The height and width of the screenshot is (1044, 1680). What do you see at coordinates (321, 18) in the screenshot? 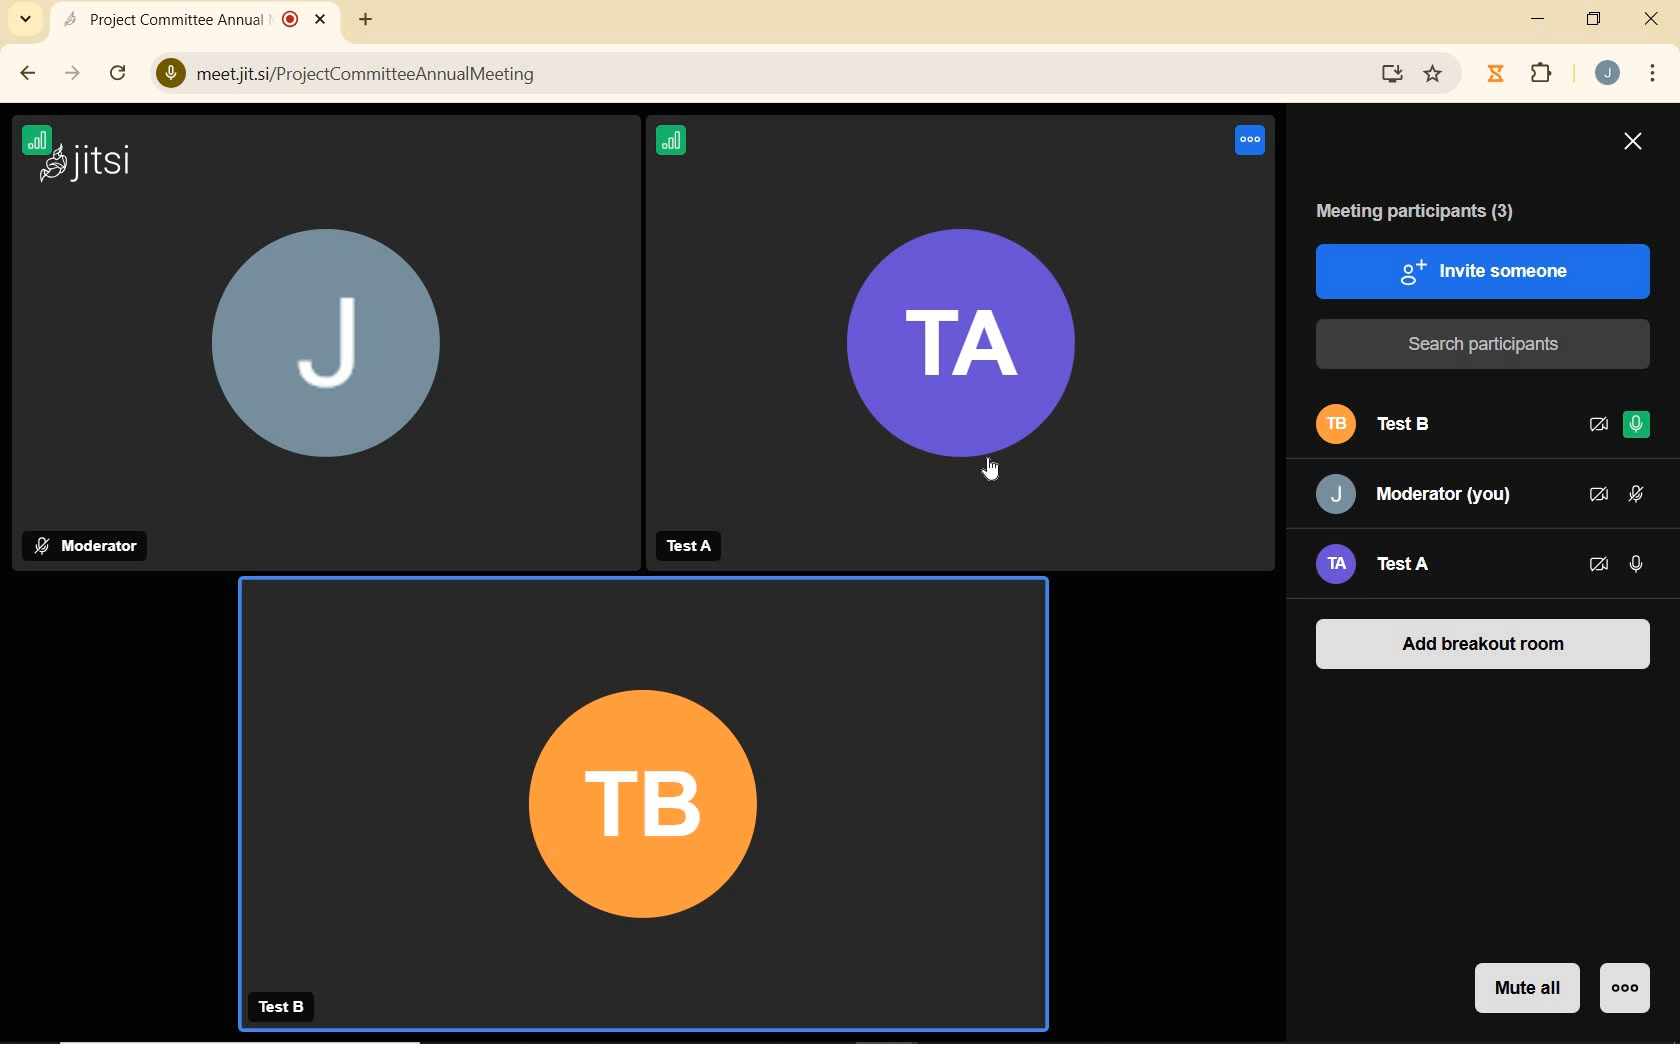
I see `close tab` at bounding box center [321, 18].